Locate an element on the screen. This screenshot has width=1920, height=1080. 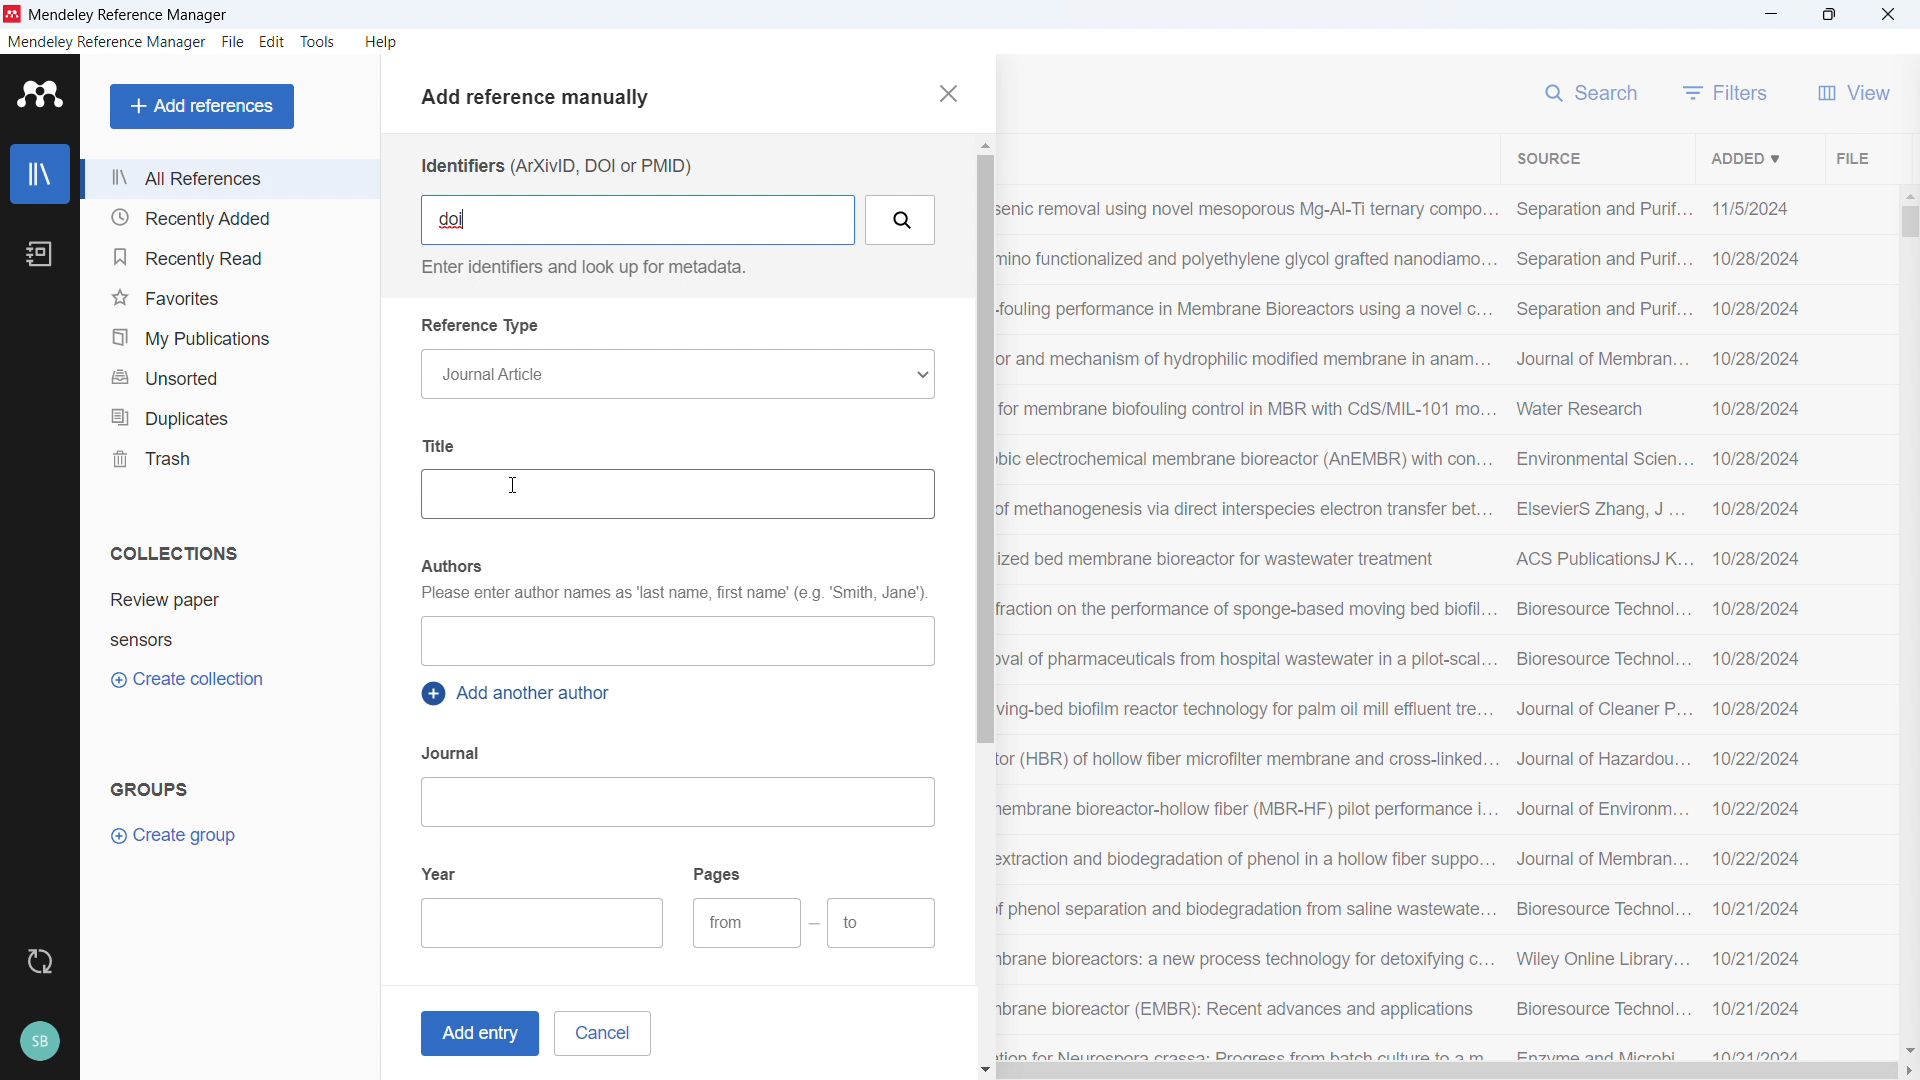
 Scroll up is located at coordinates (983, 145).